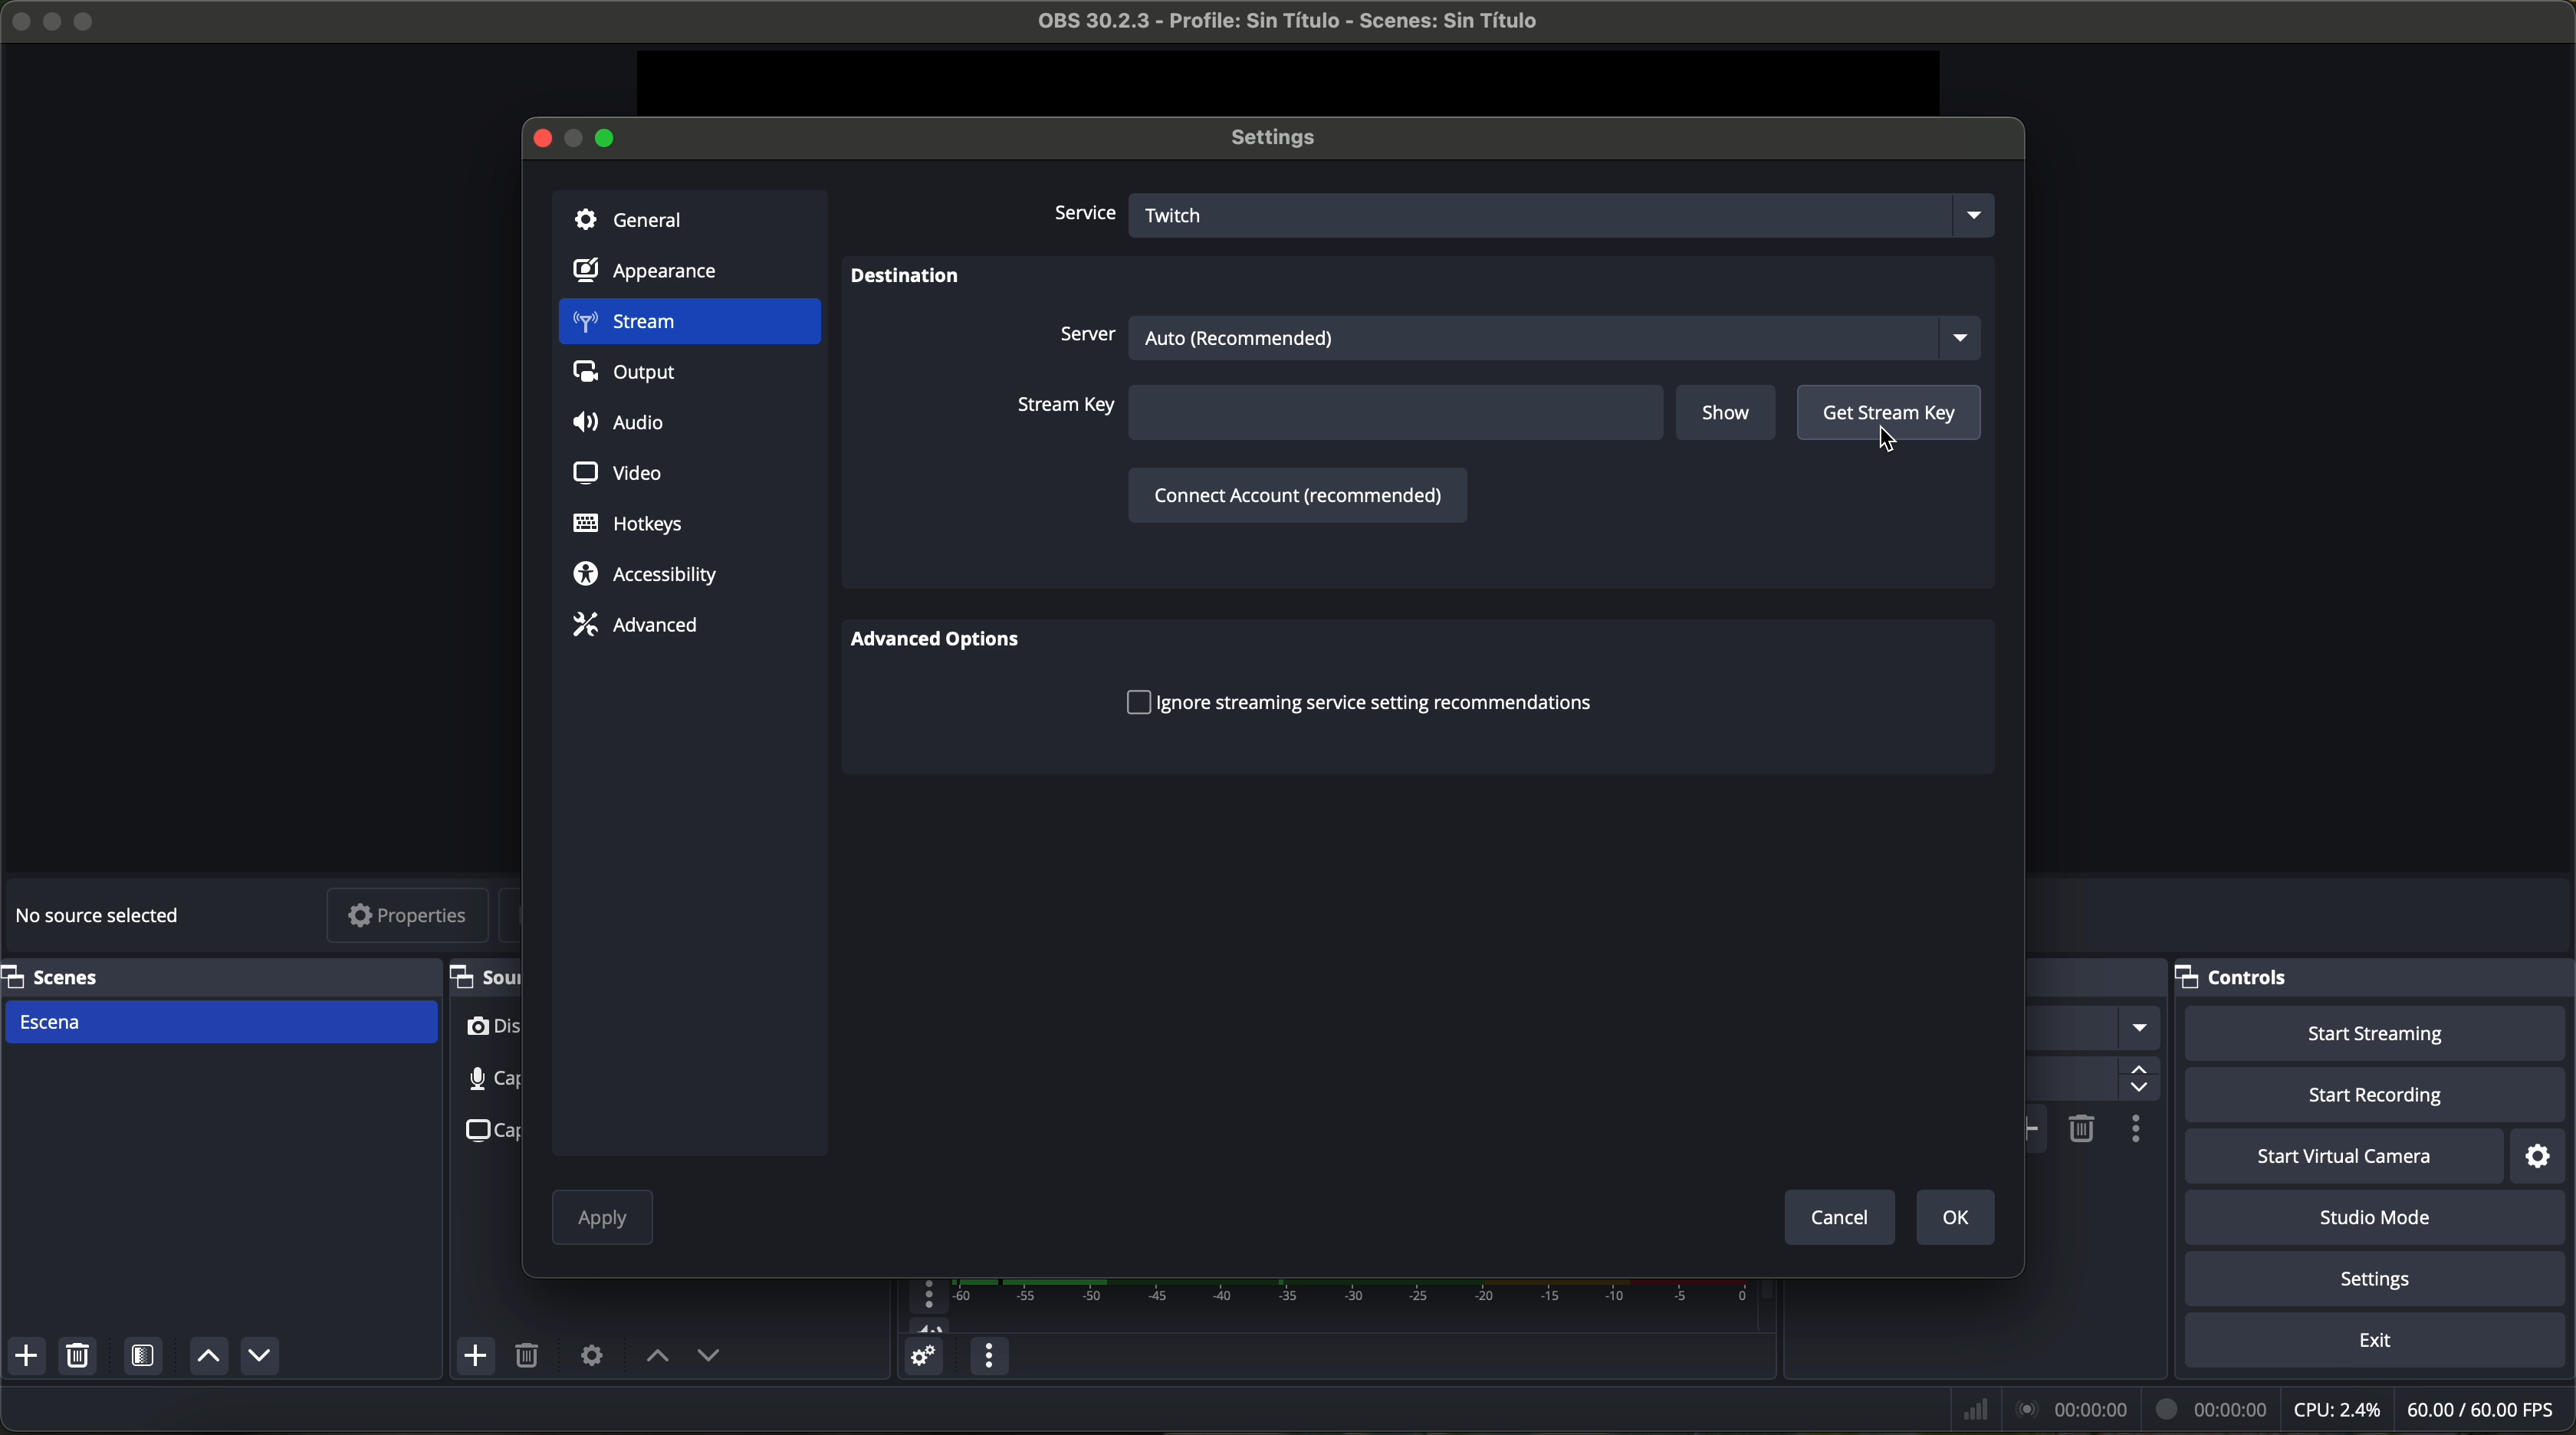  Describe the element at coordinates (986, 1357) in the screenshot. I see `audio mixer menu` at that location.